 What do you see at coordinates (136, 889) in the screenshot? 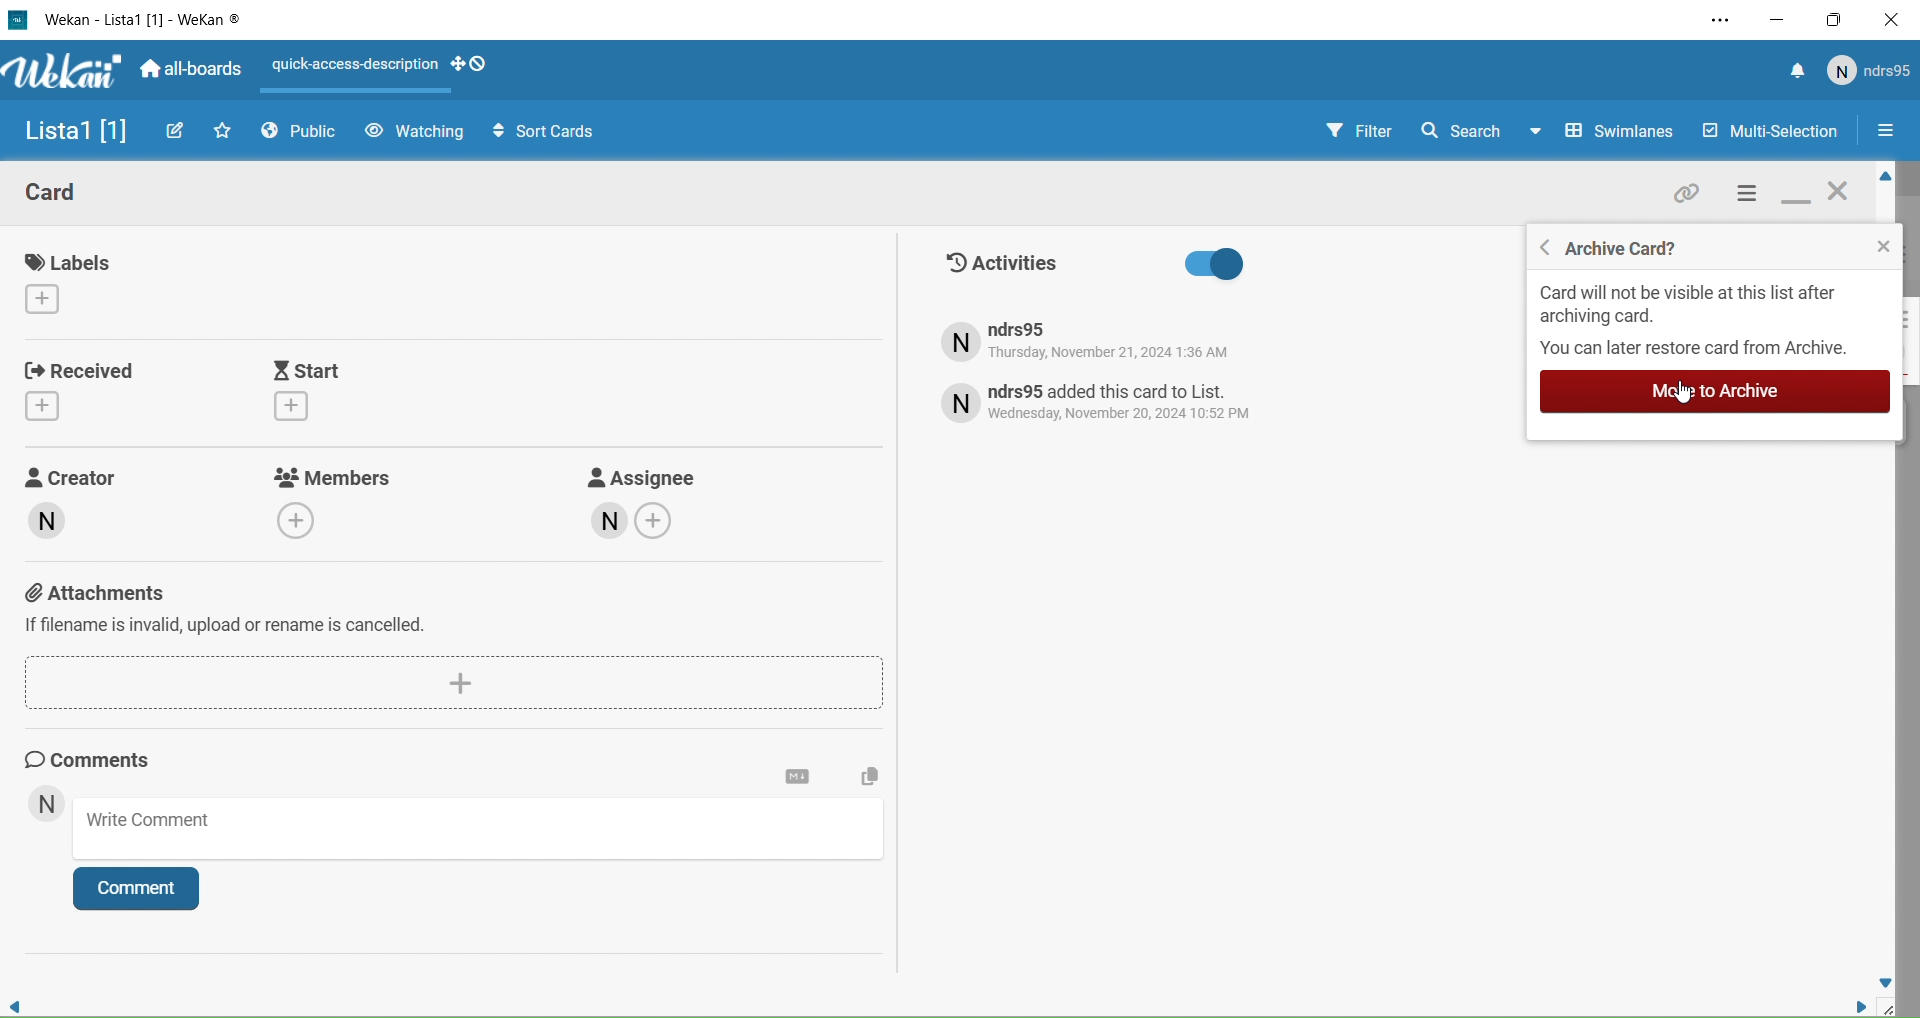
I see `Comment` at bounding box center [136, 889].